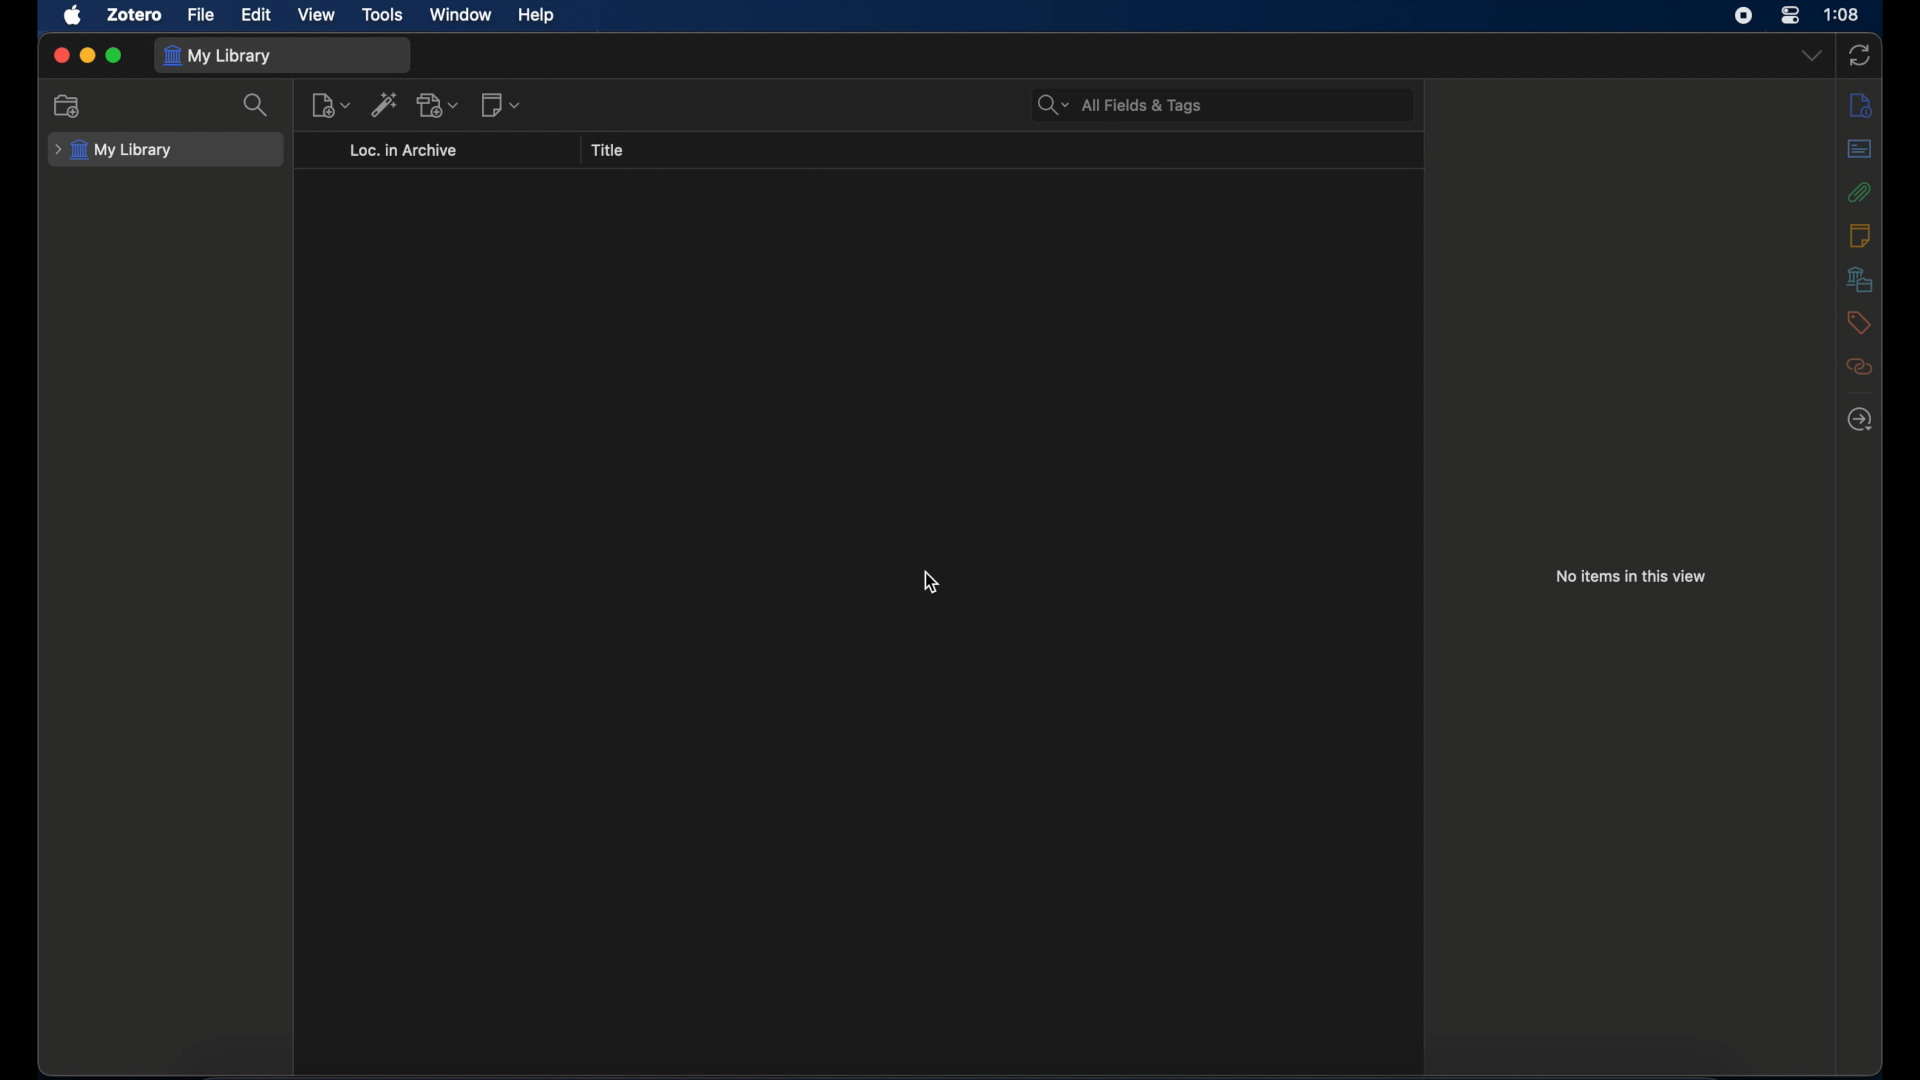 The image size is (1920, 1080). I want to click on time, so click(1842, 14).